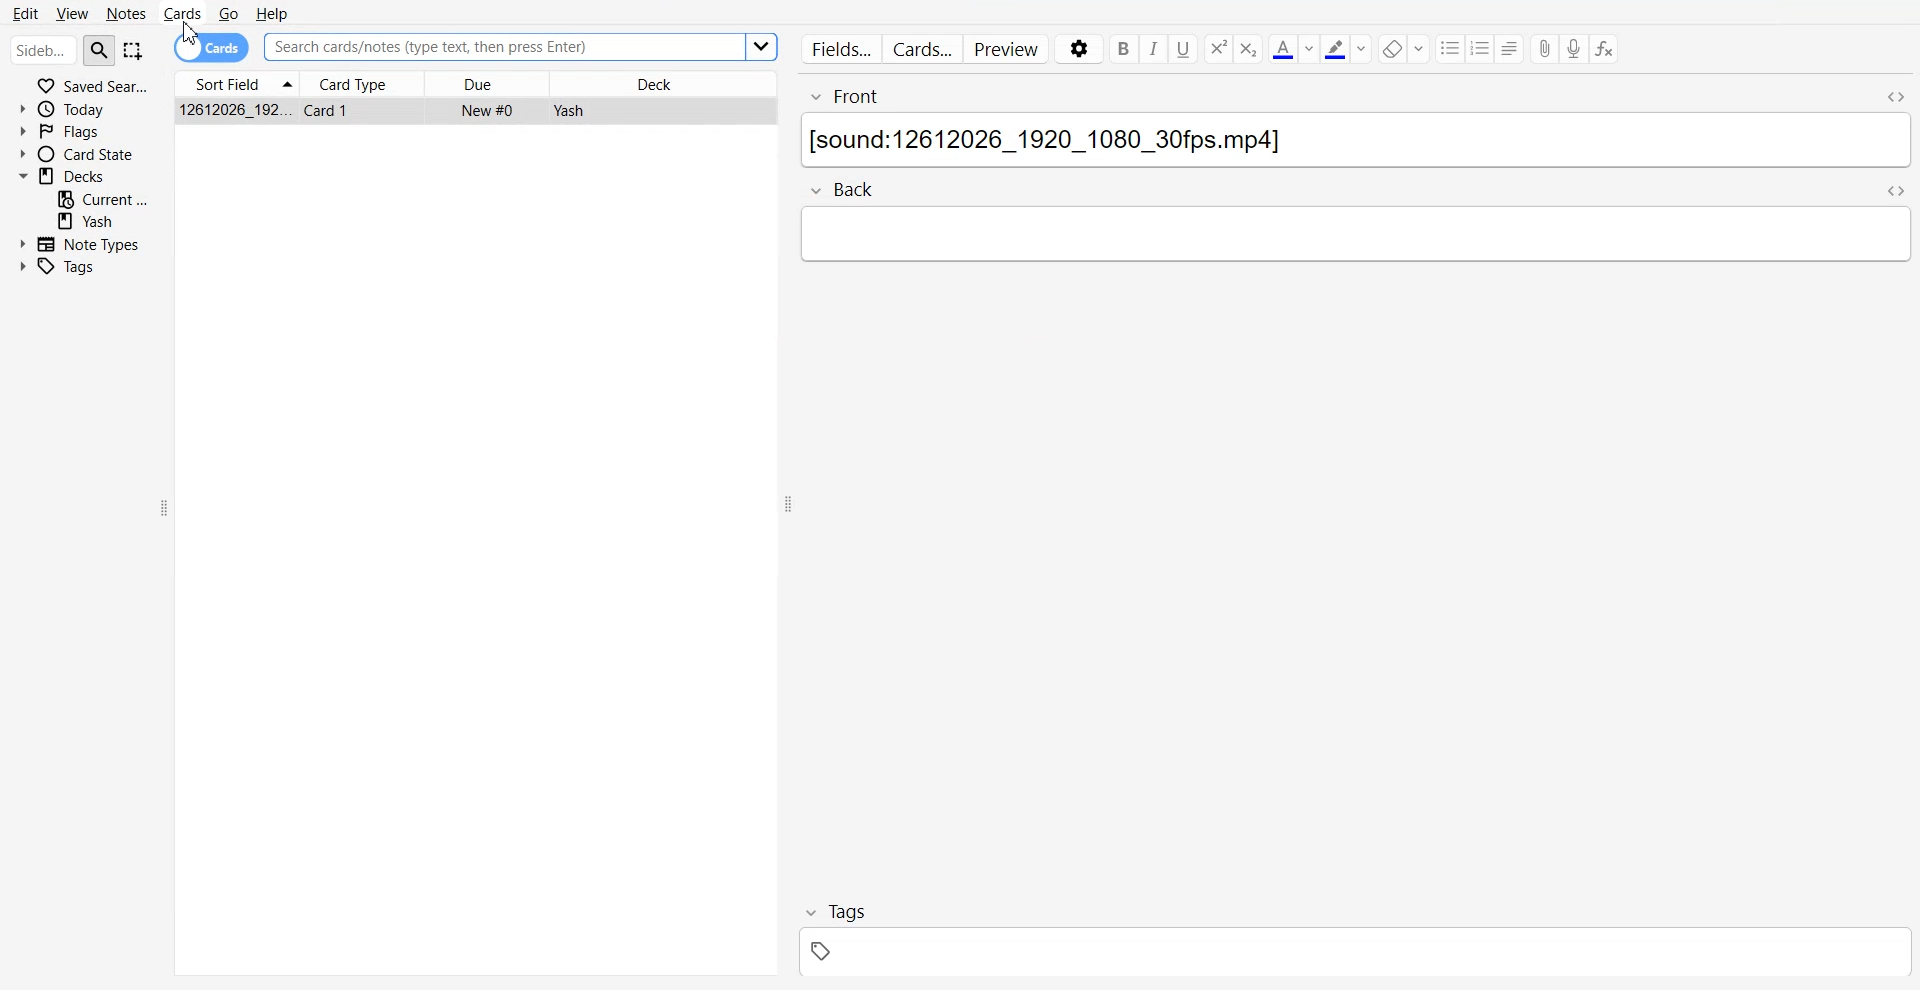 This screenshot has height=990, width=1920. Describe the element at coordinates (70, 267) in the screenshot. I see `Tags` at that location.